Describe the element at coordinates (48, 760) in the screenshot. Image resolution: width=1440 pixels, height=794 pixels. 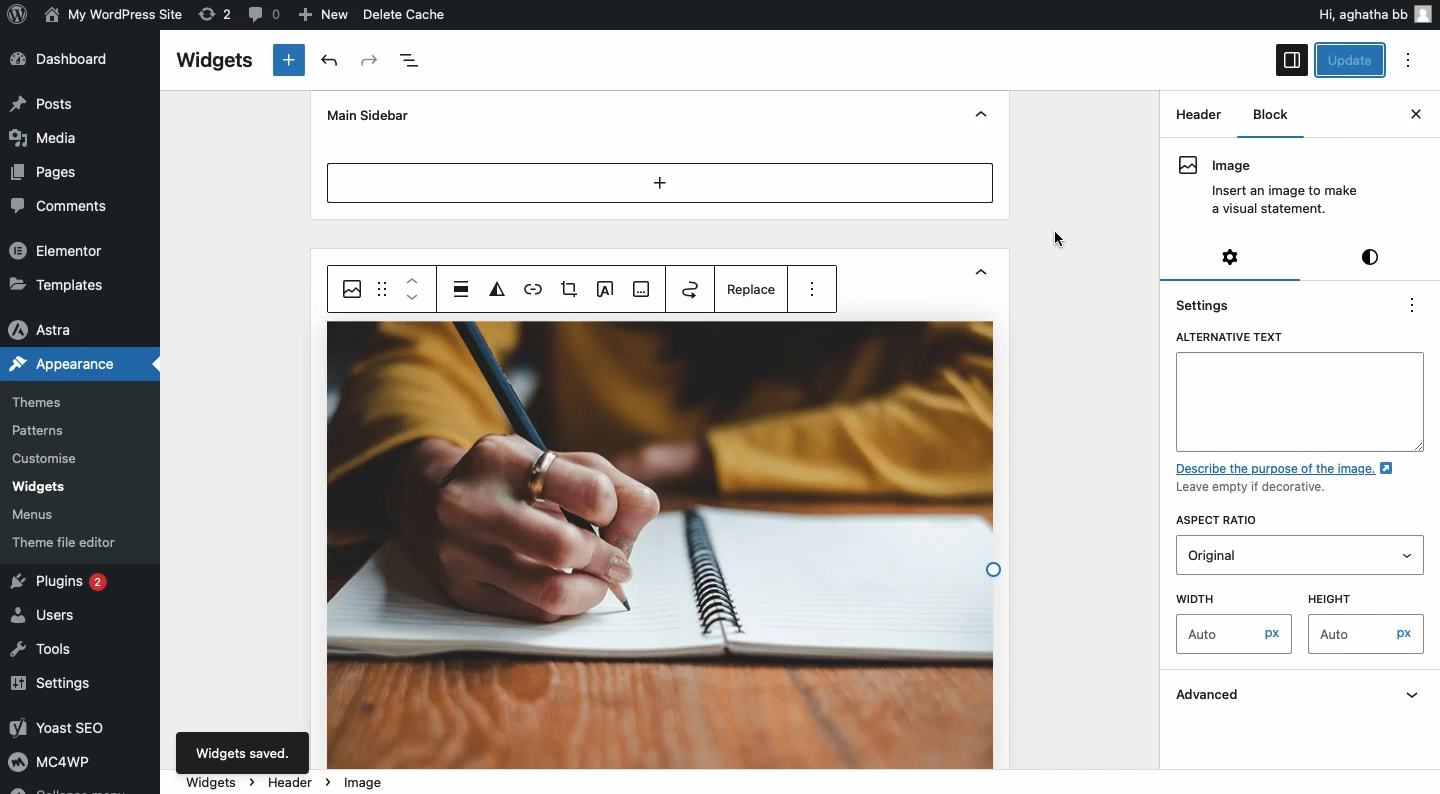
I see `MC4WP` at that location.